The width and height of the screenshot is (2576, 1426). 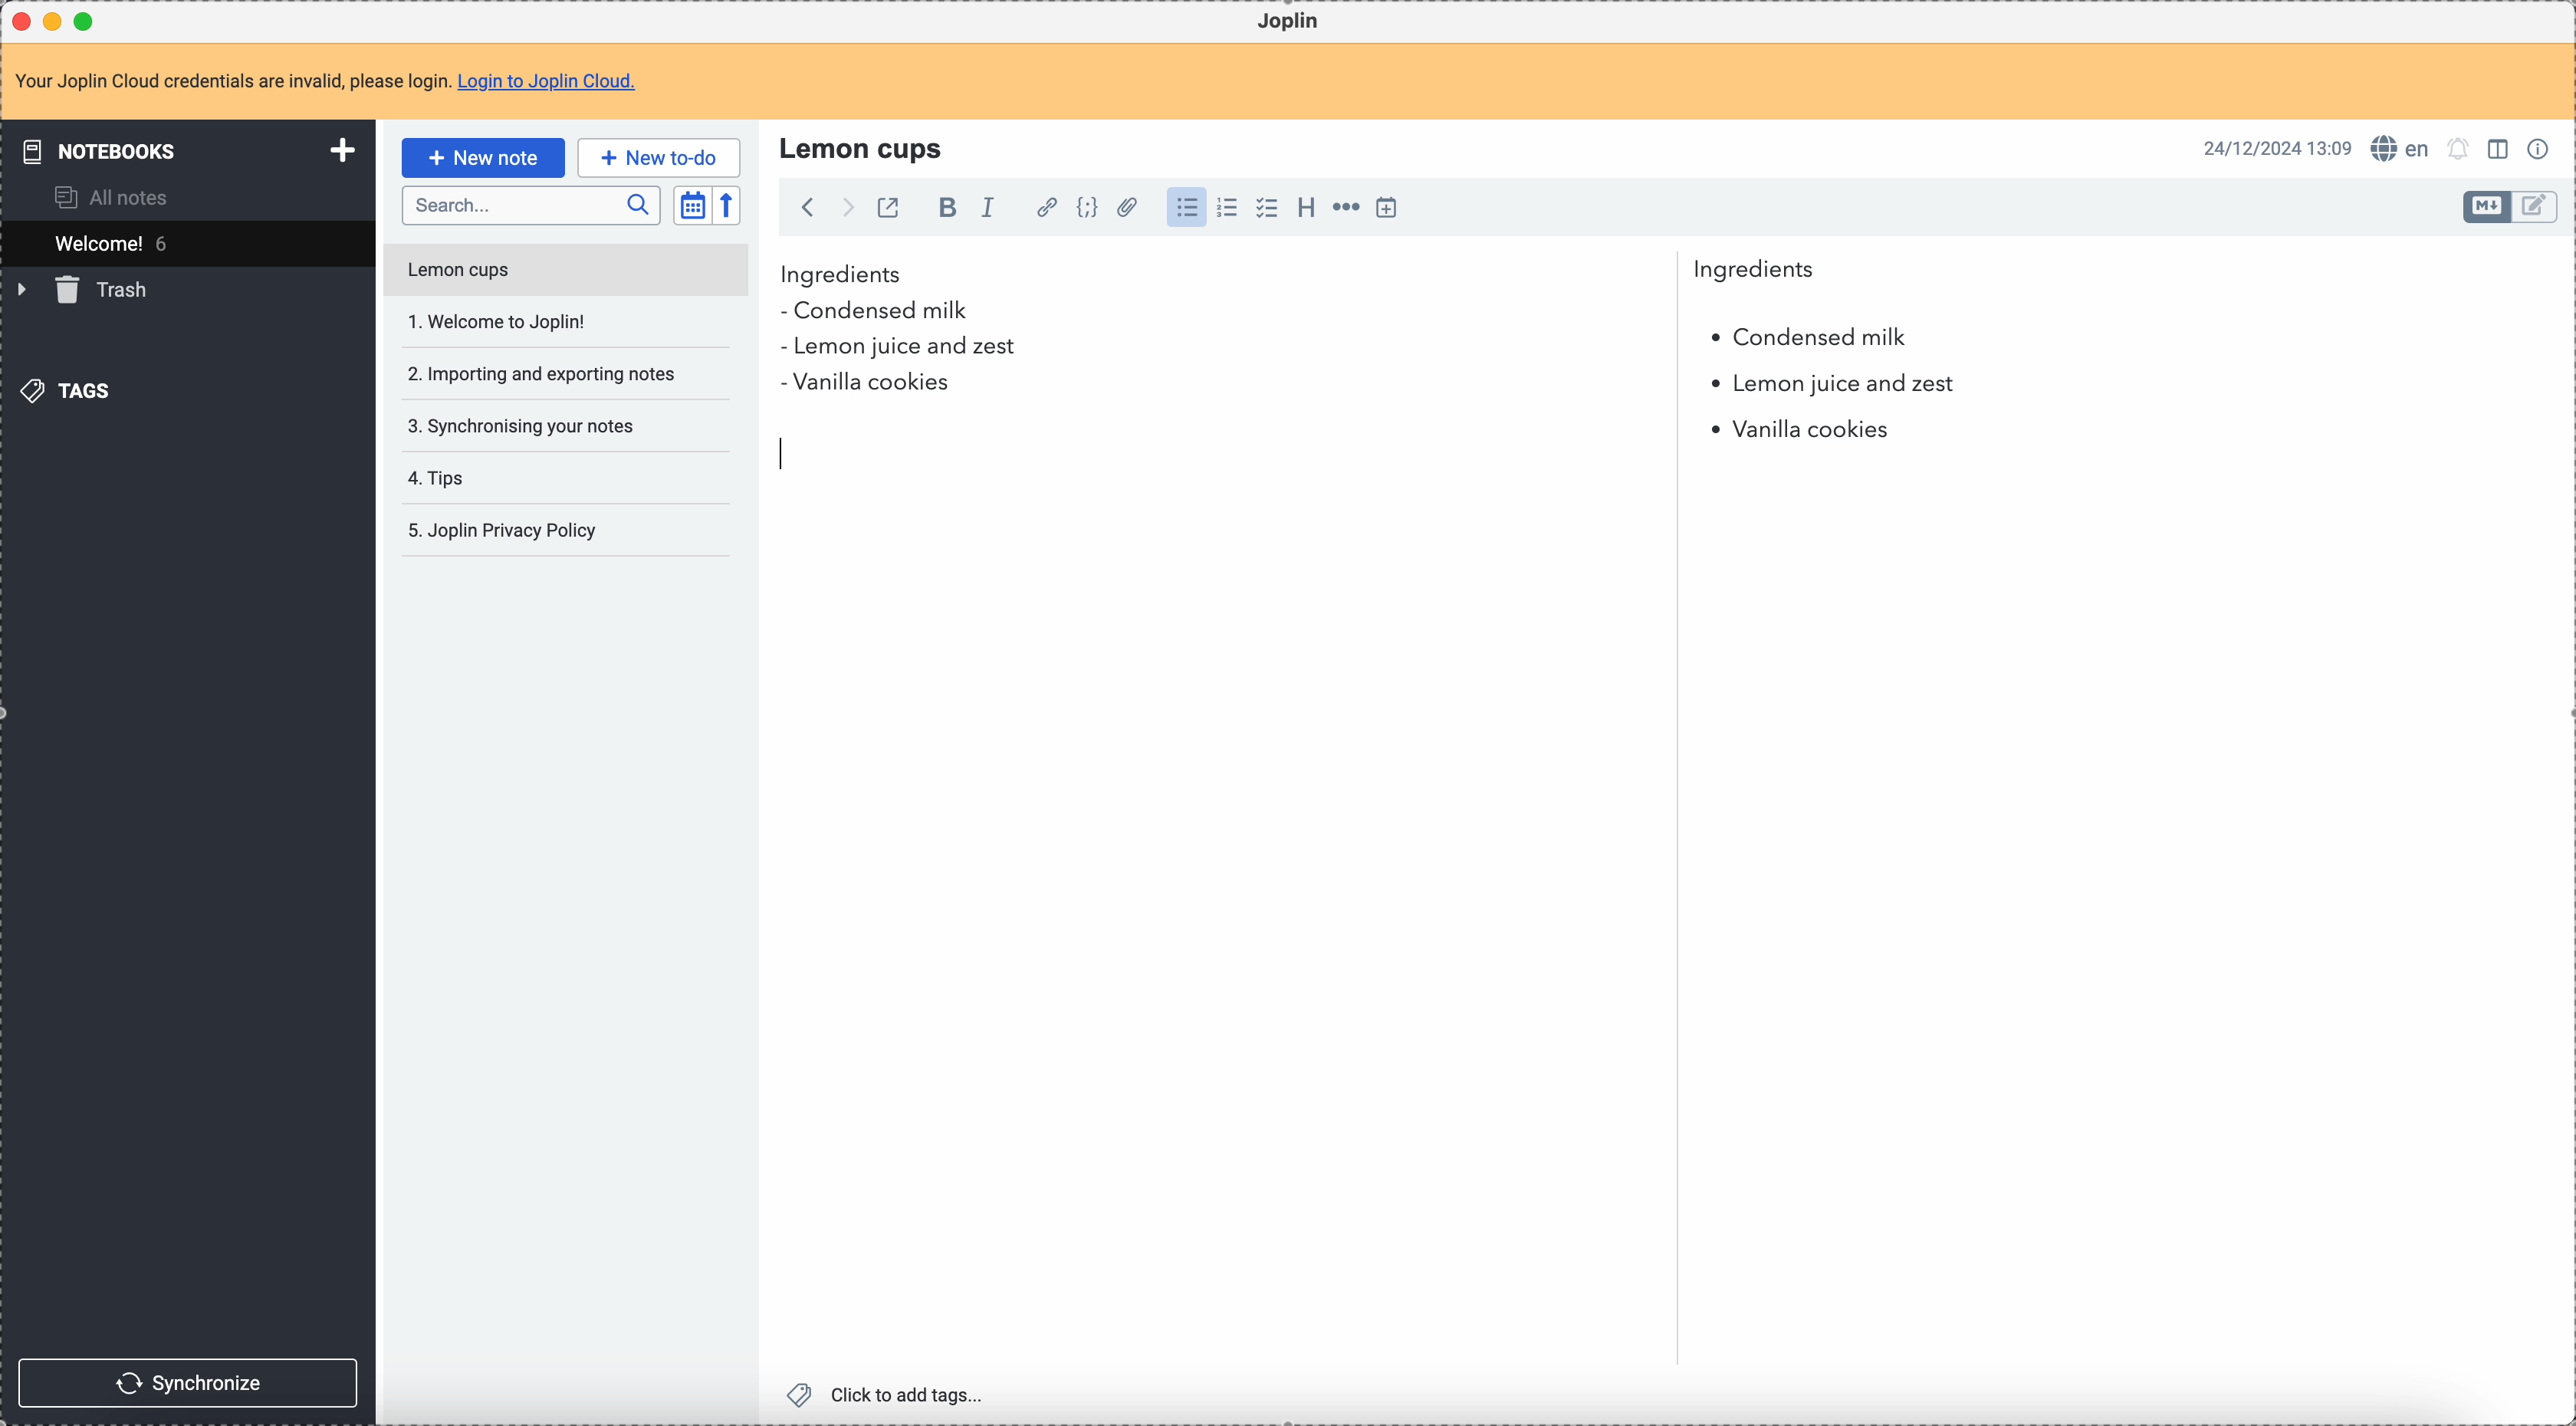 What do you see at coordinates (1288, 22) in the screenshot?
I see `Joplin` at bounding box center [1288, 22].